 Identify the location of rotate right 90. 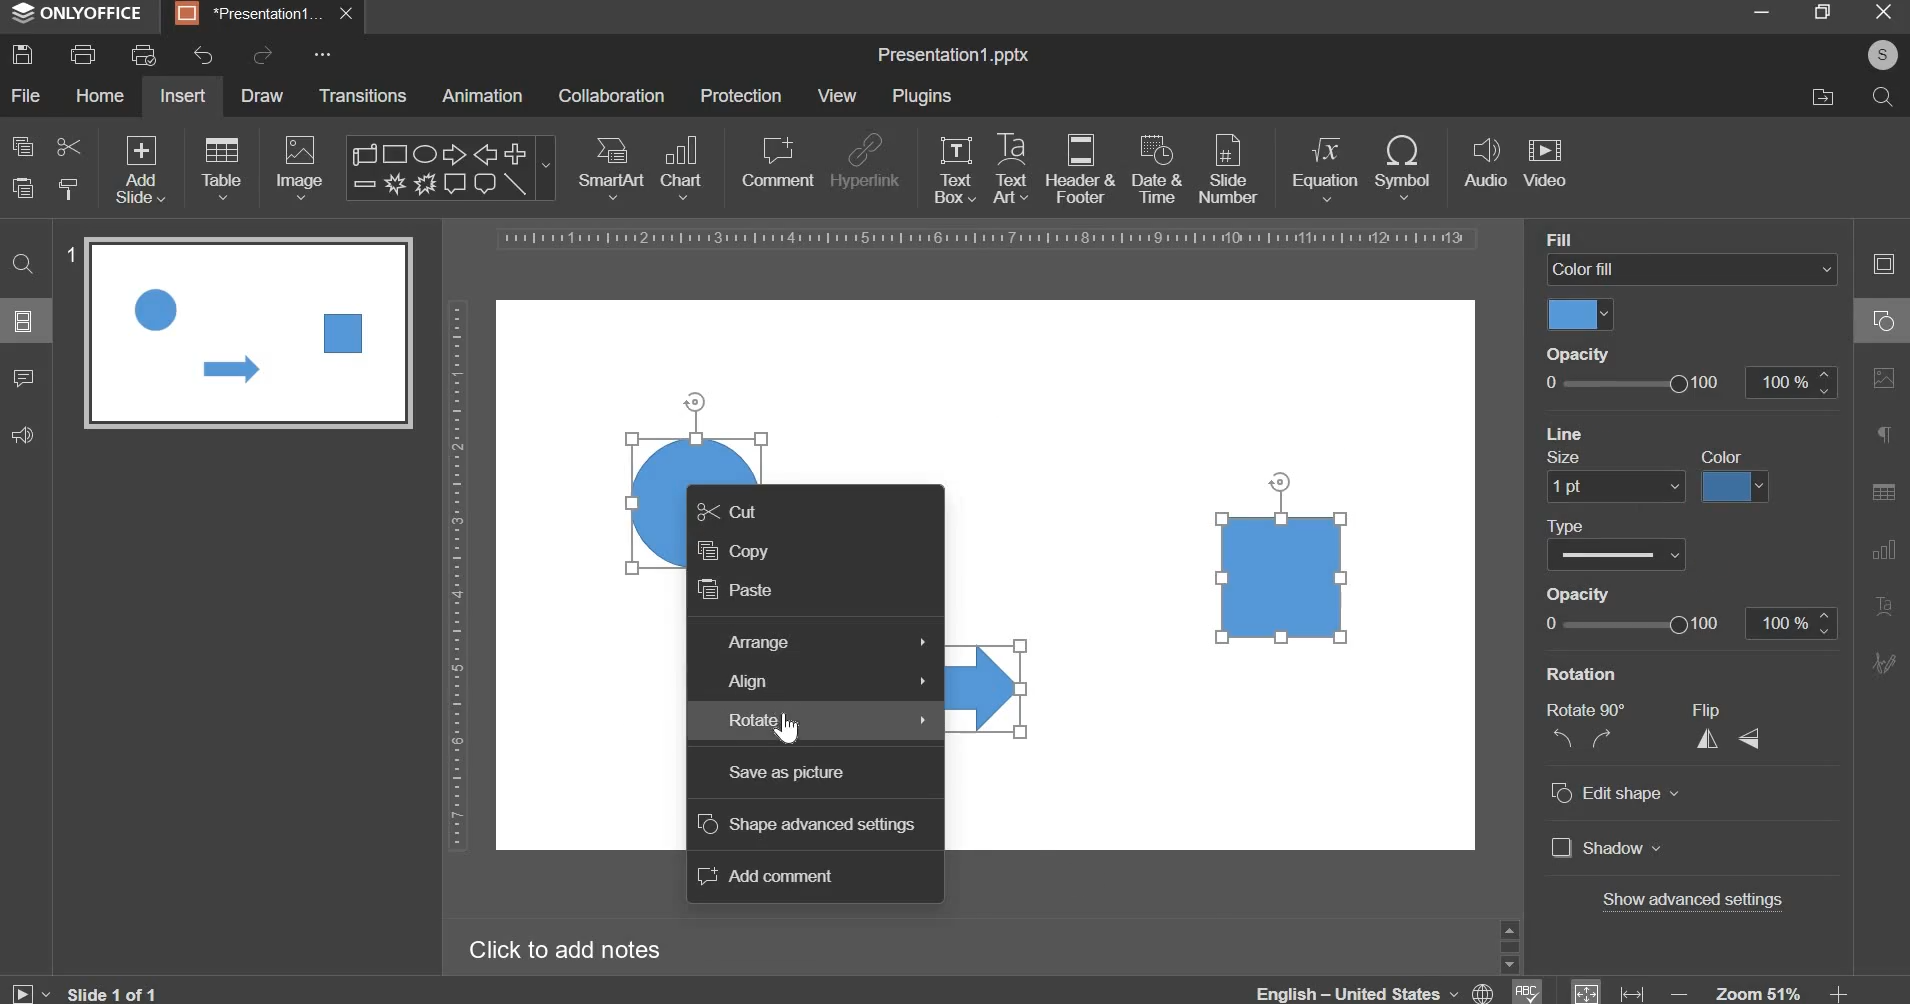
(1605, 739).